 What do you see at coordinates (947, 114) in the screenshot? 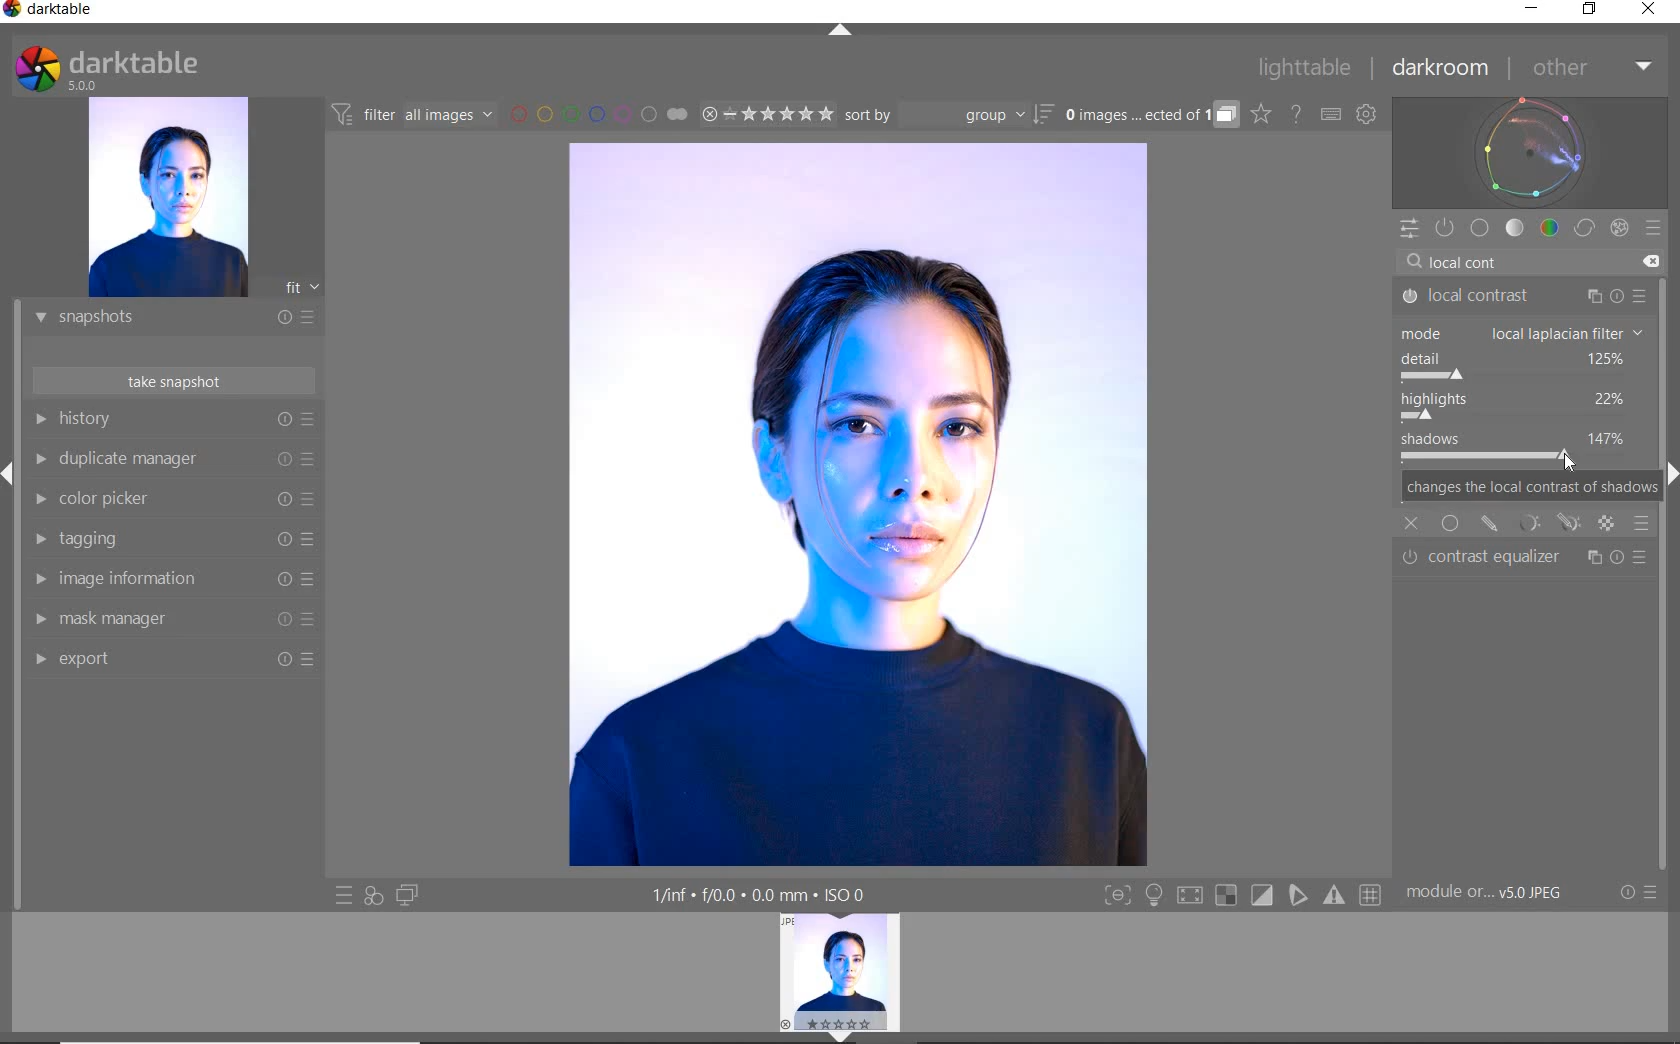
I see `SORT` at bounding box center [947, 114].